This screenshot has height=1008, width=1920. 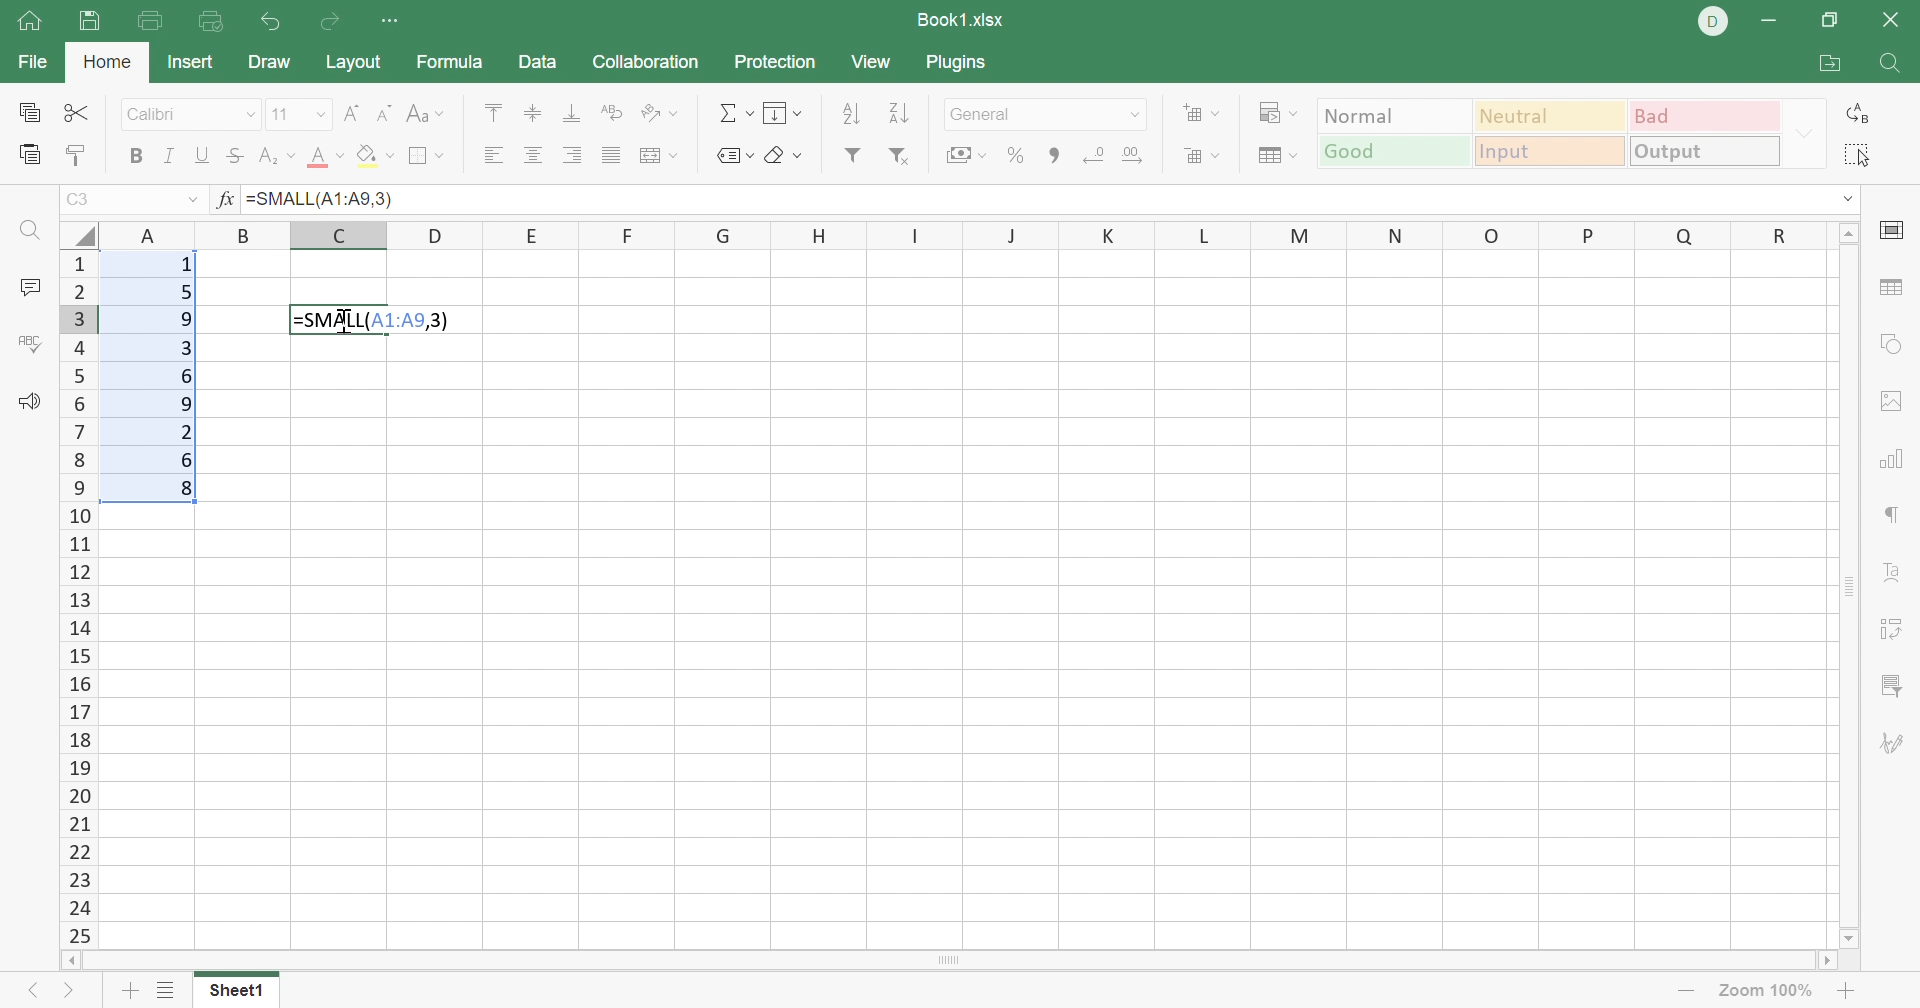 What do you see at coordinates (1895, 229) in the screenshot?
I see `Slide settings` at bounding box center [1895, 229].